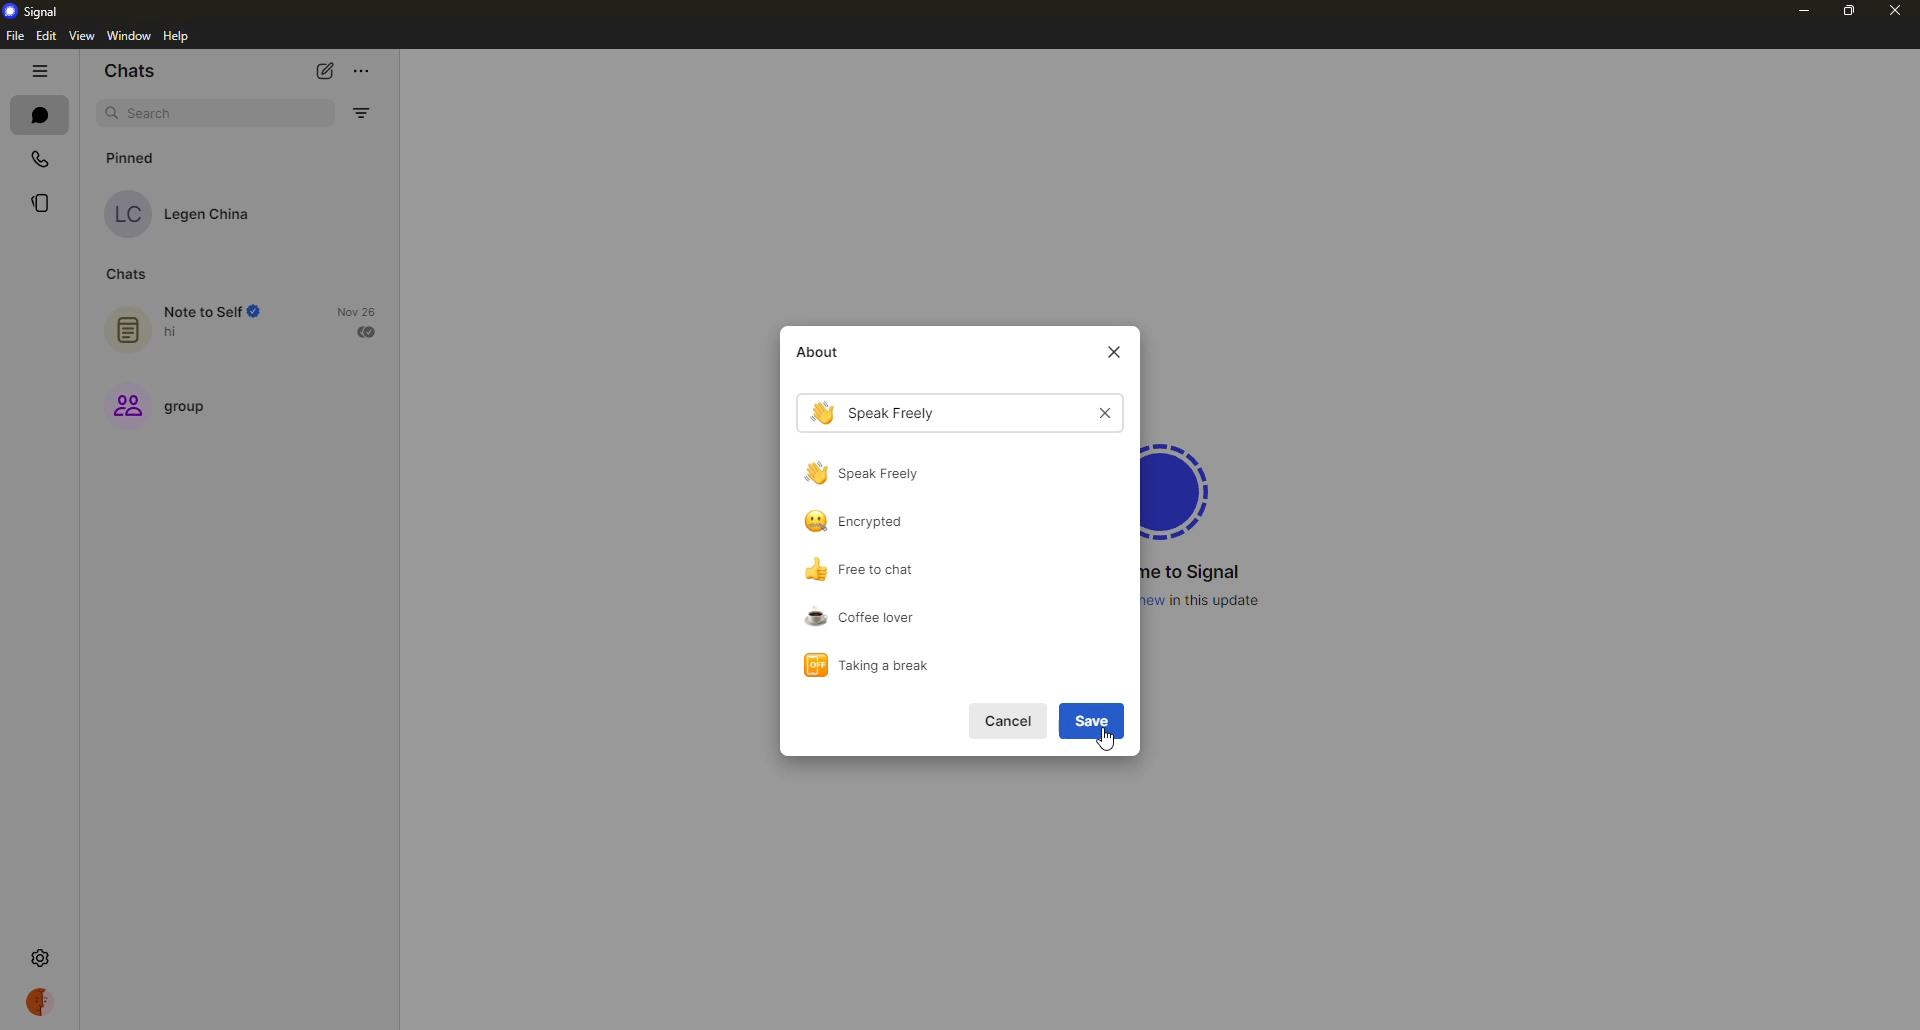  Describe the element at coordinates (1196, 572) in the screenshot. I see `welcome` at that location.